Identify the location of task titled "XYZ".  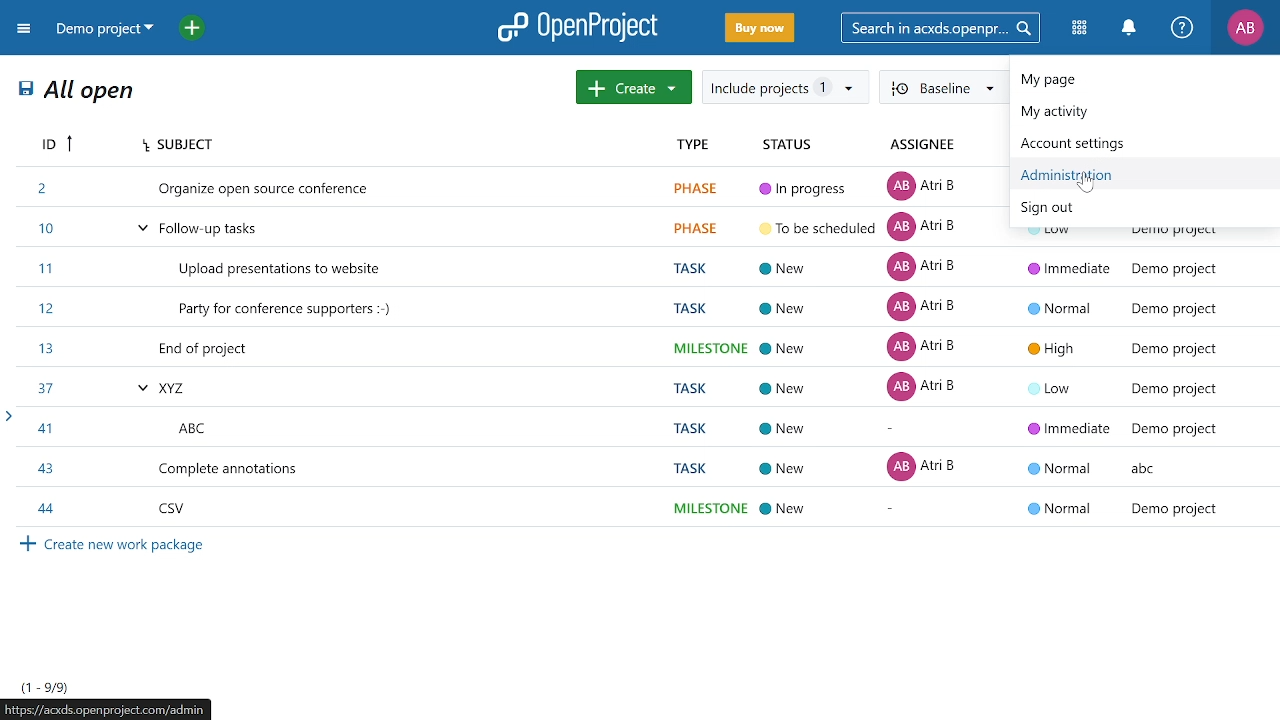
(642, 386).